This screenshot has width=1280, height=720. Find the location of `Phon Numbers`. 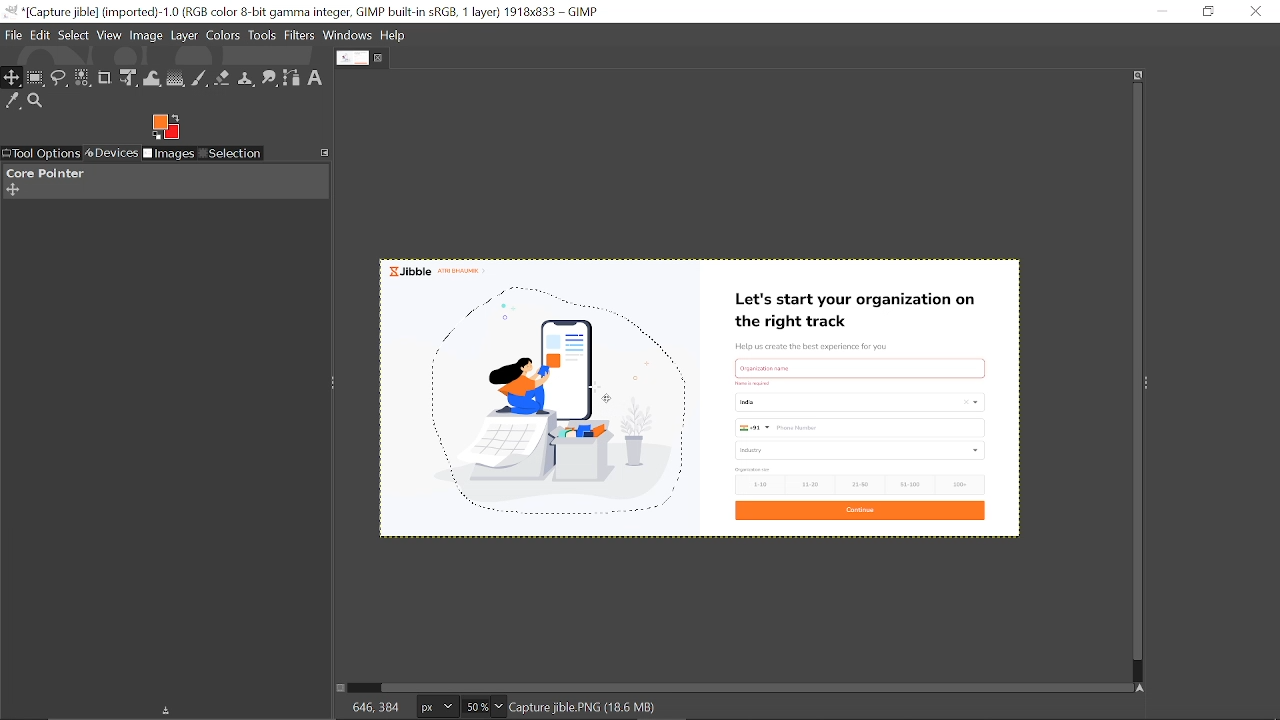

Phon Numbers is located at coordinates (861, 428).